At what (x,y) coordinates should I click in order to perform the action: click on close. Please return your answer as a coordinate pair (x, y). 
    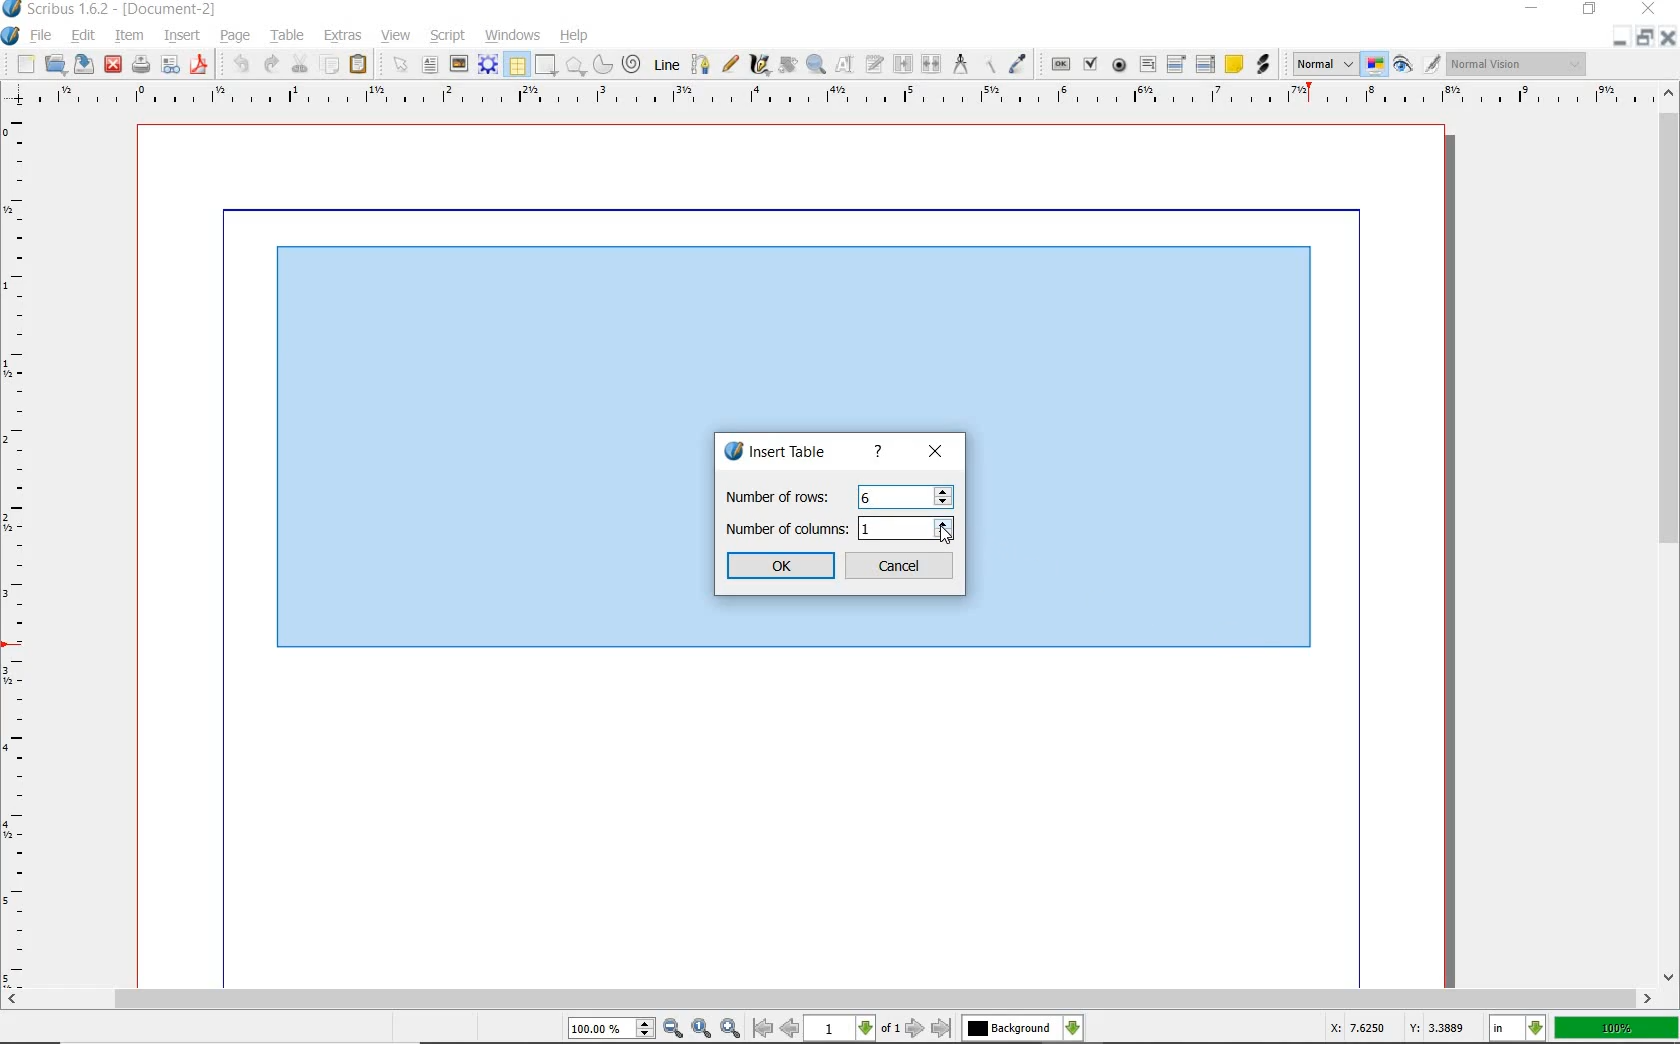
    Looking at the image, I should click on (1670, 38).